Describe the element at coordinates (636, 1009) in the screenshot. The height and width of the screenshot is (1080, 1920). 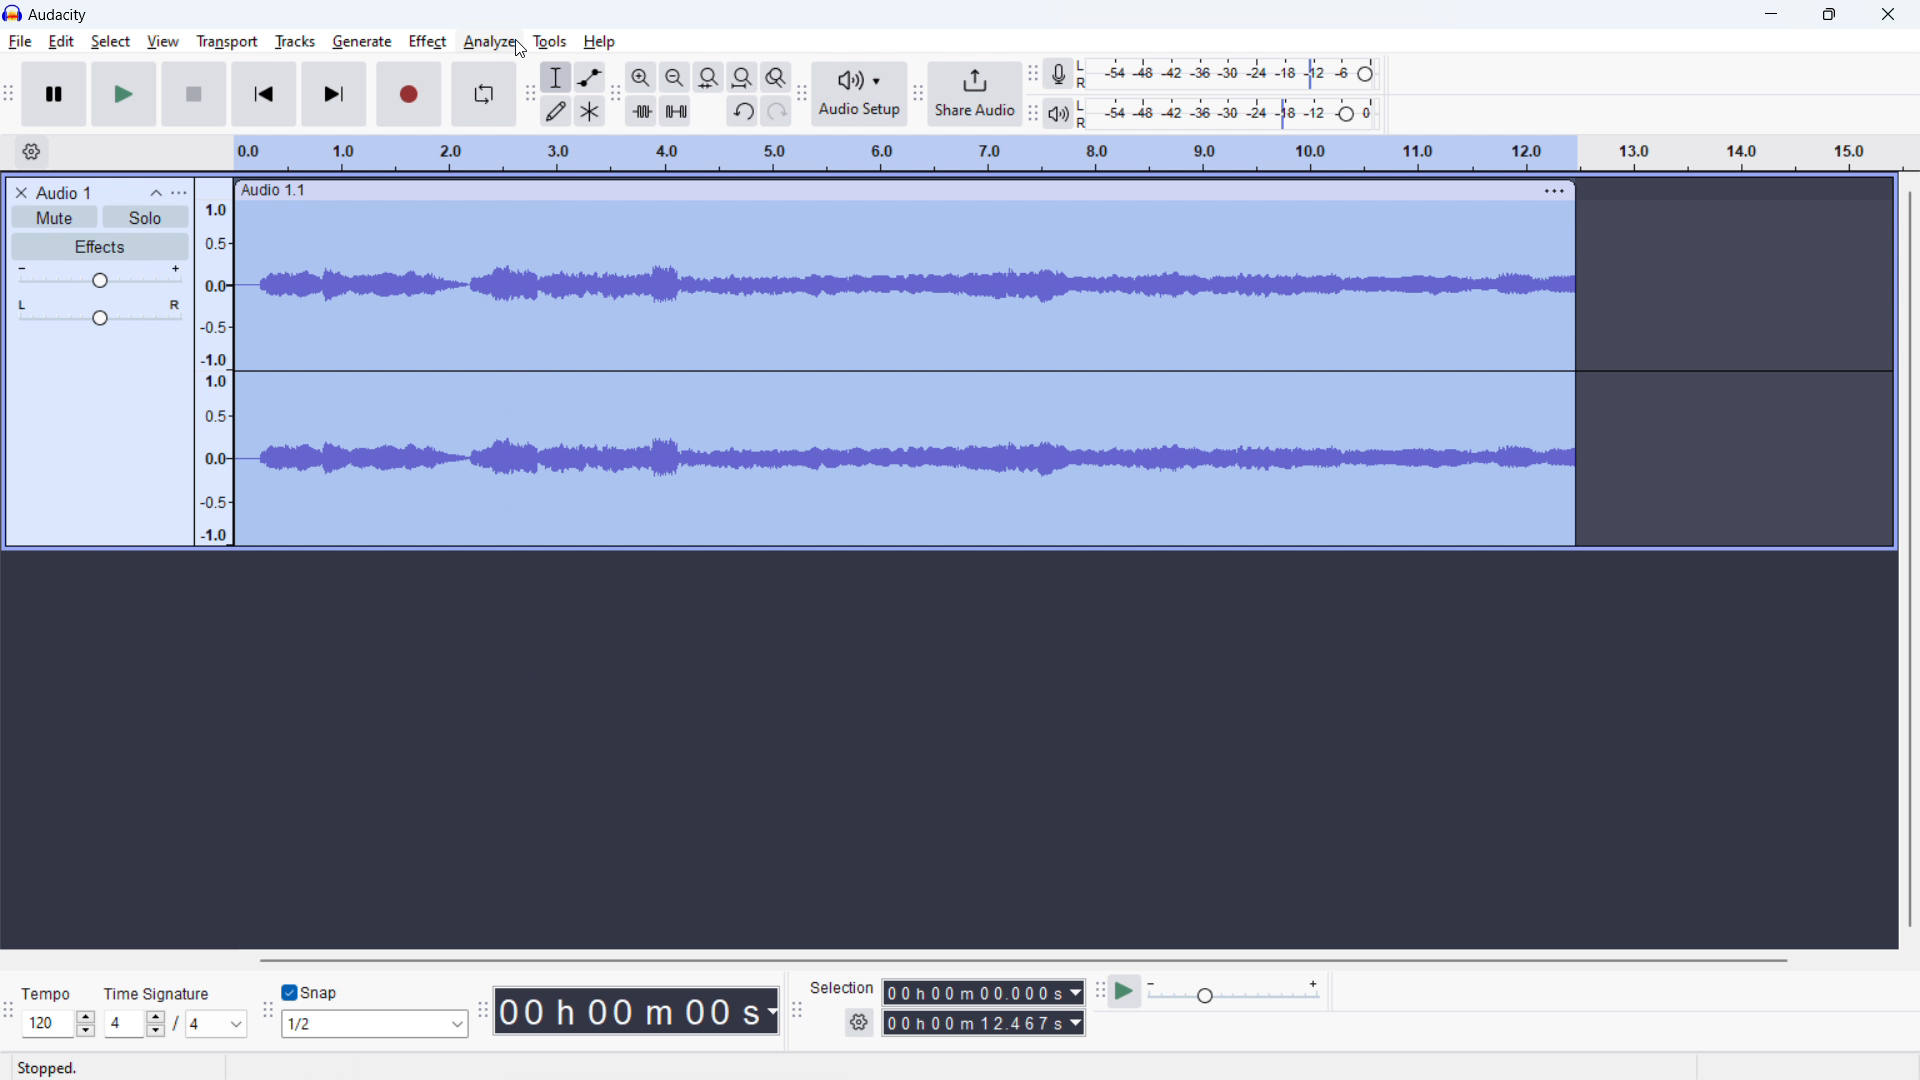
I see `time stamp` at that location.